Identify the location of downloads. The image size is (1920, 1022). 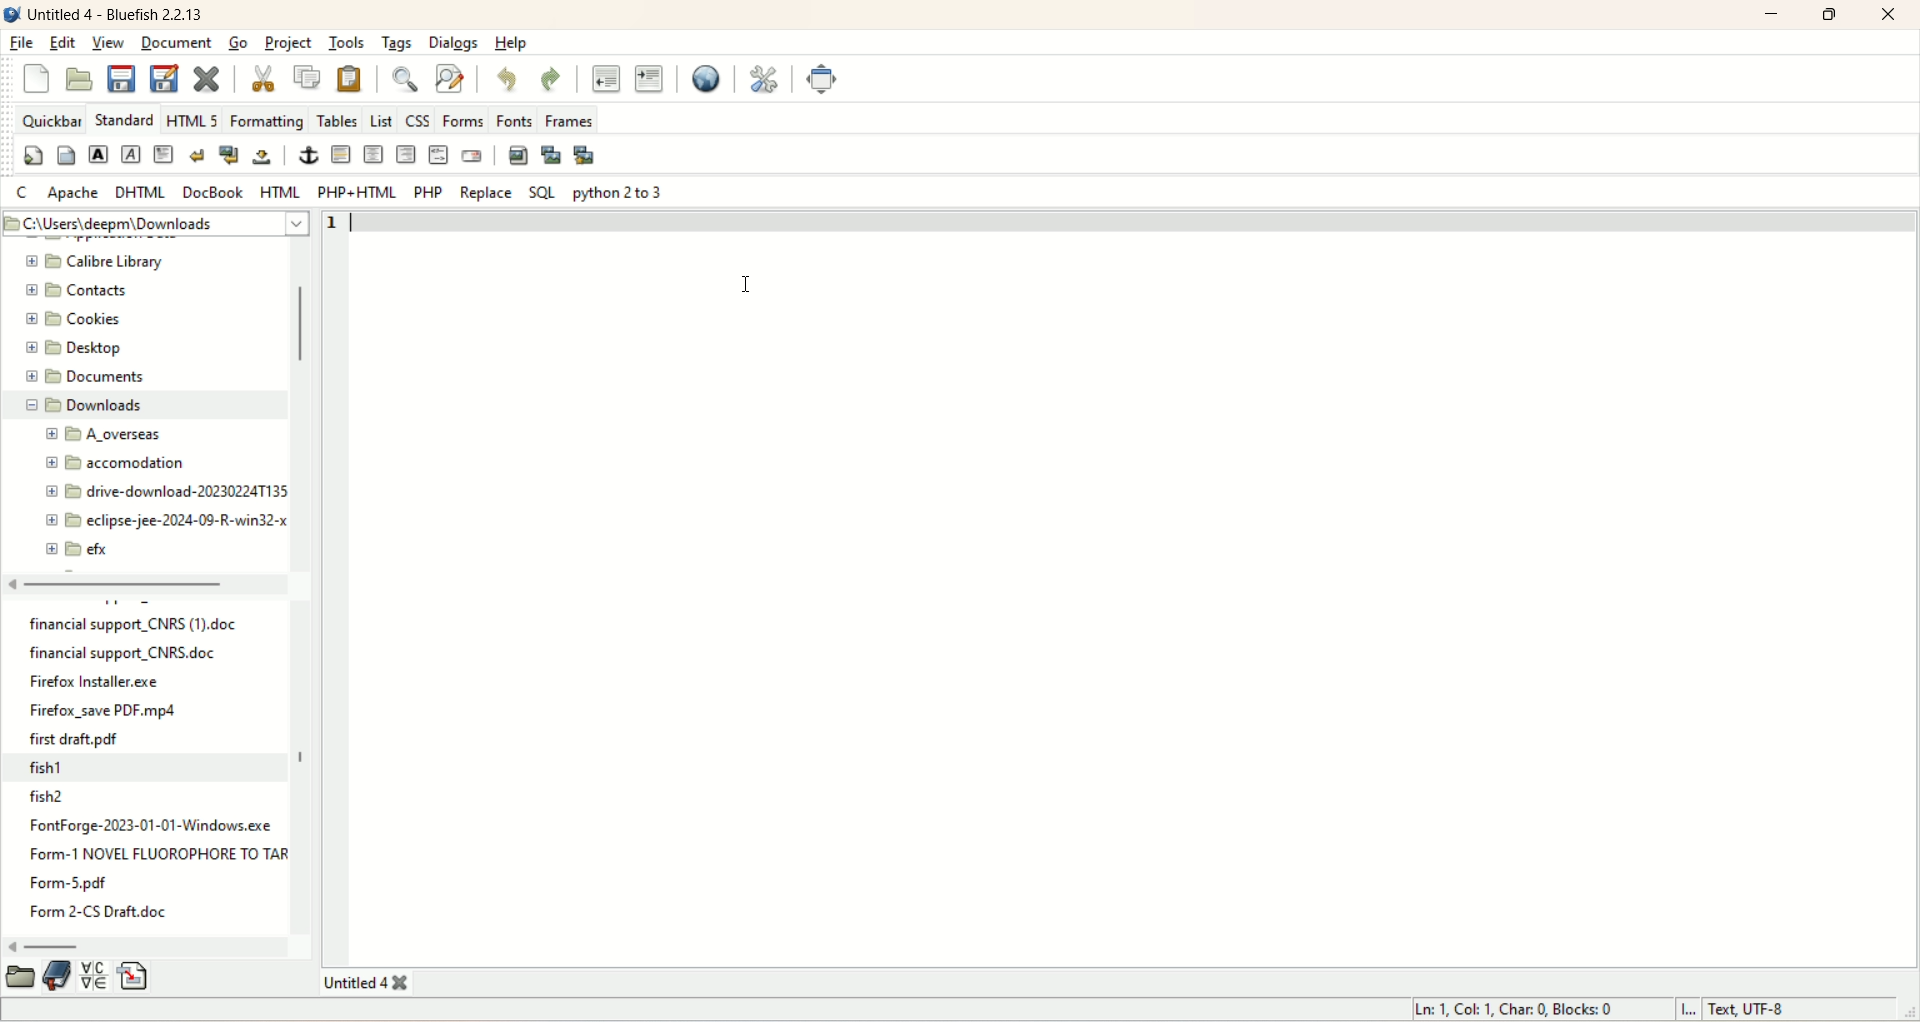
(136, 406).